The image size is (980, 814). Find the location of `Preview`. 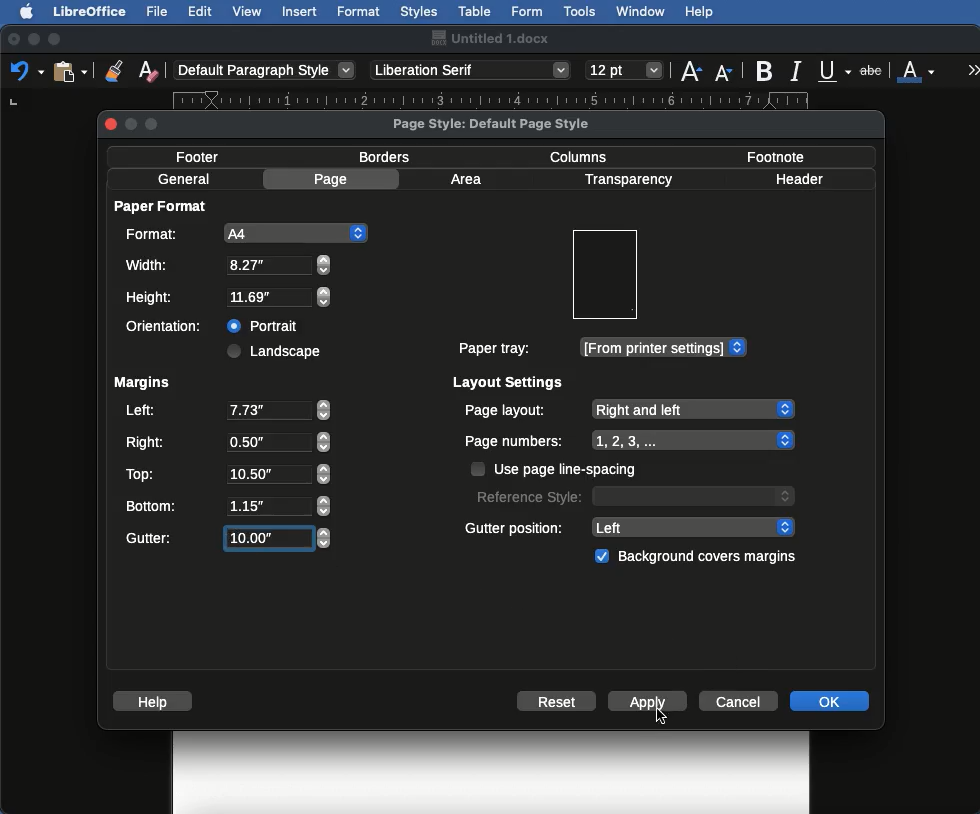

Preview is located at coordinates (604, 275).